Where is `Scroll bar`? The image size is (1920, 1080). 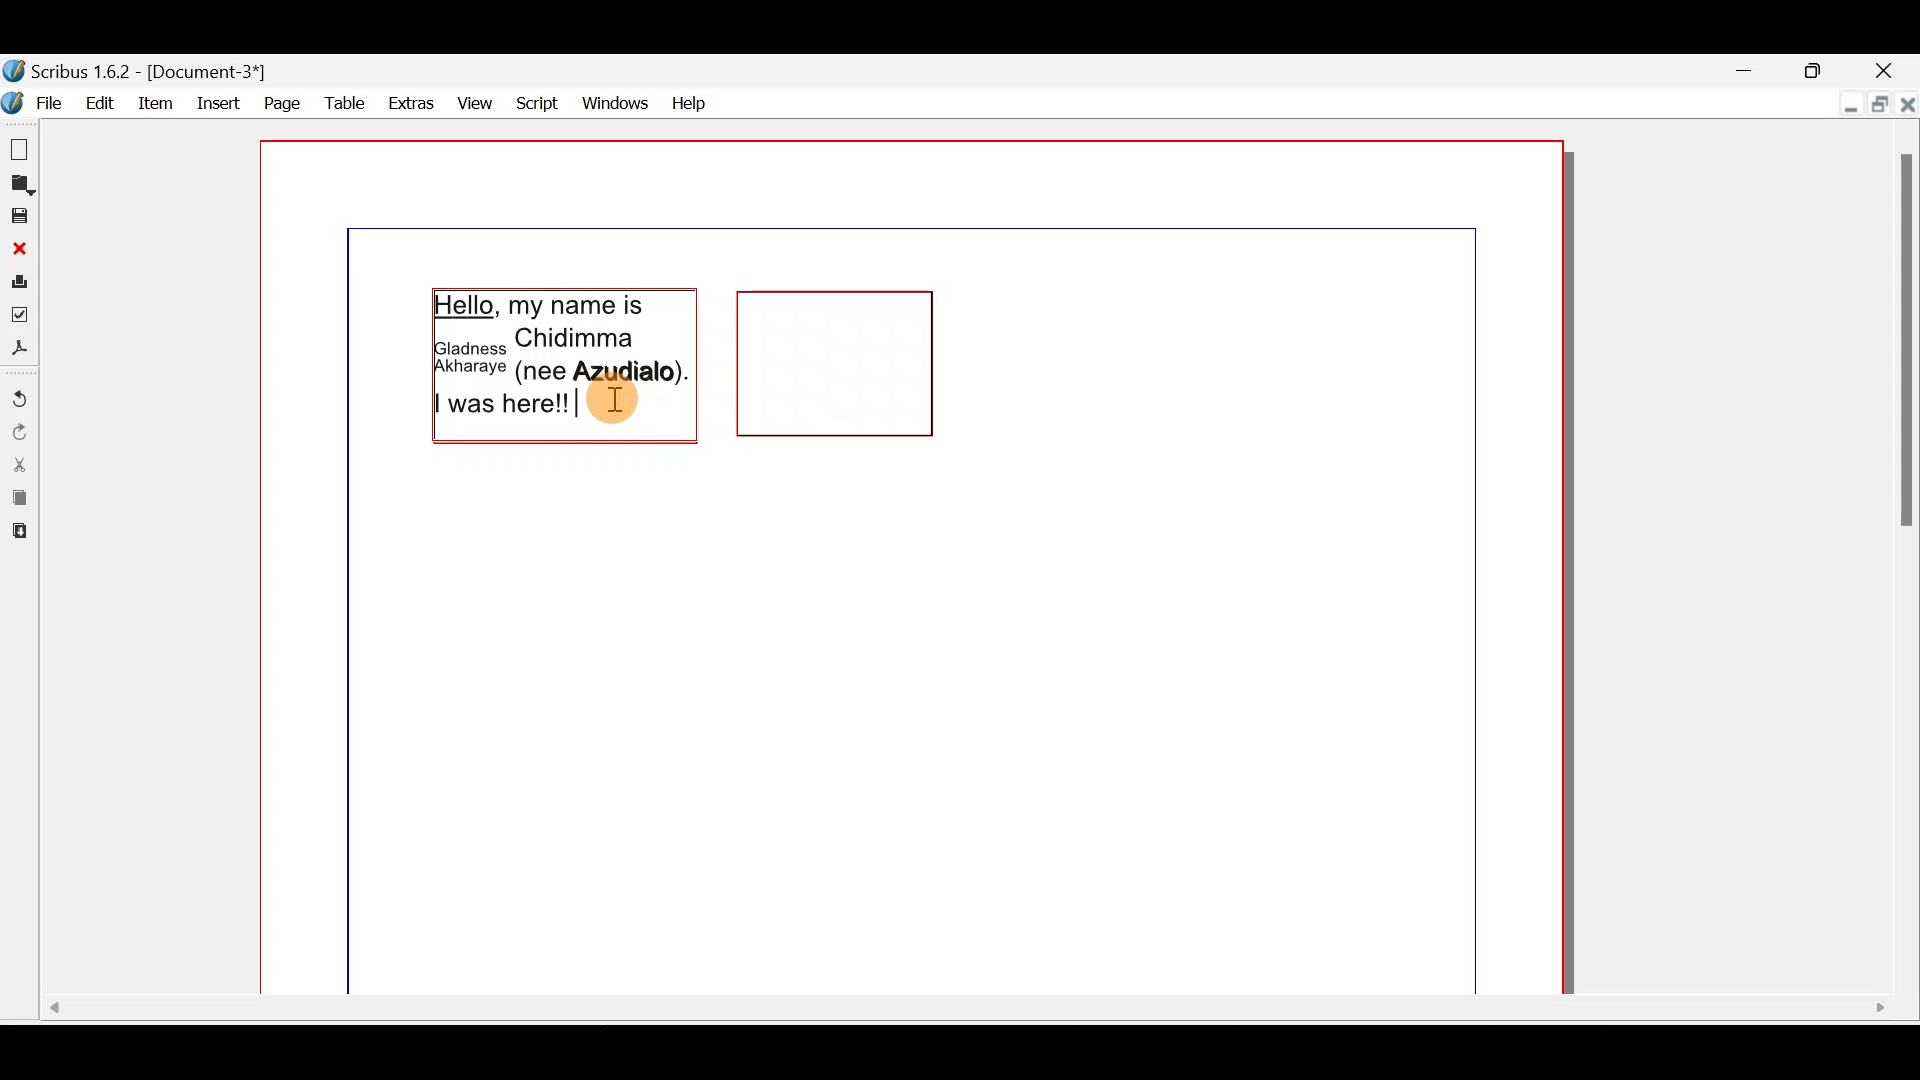 Scroll bar is located at coordinates (963, 1017).